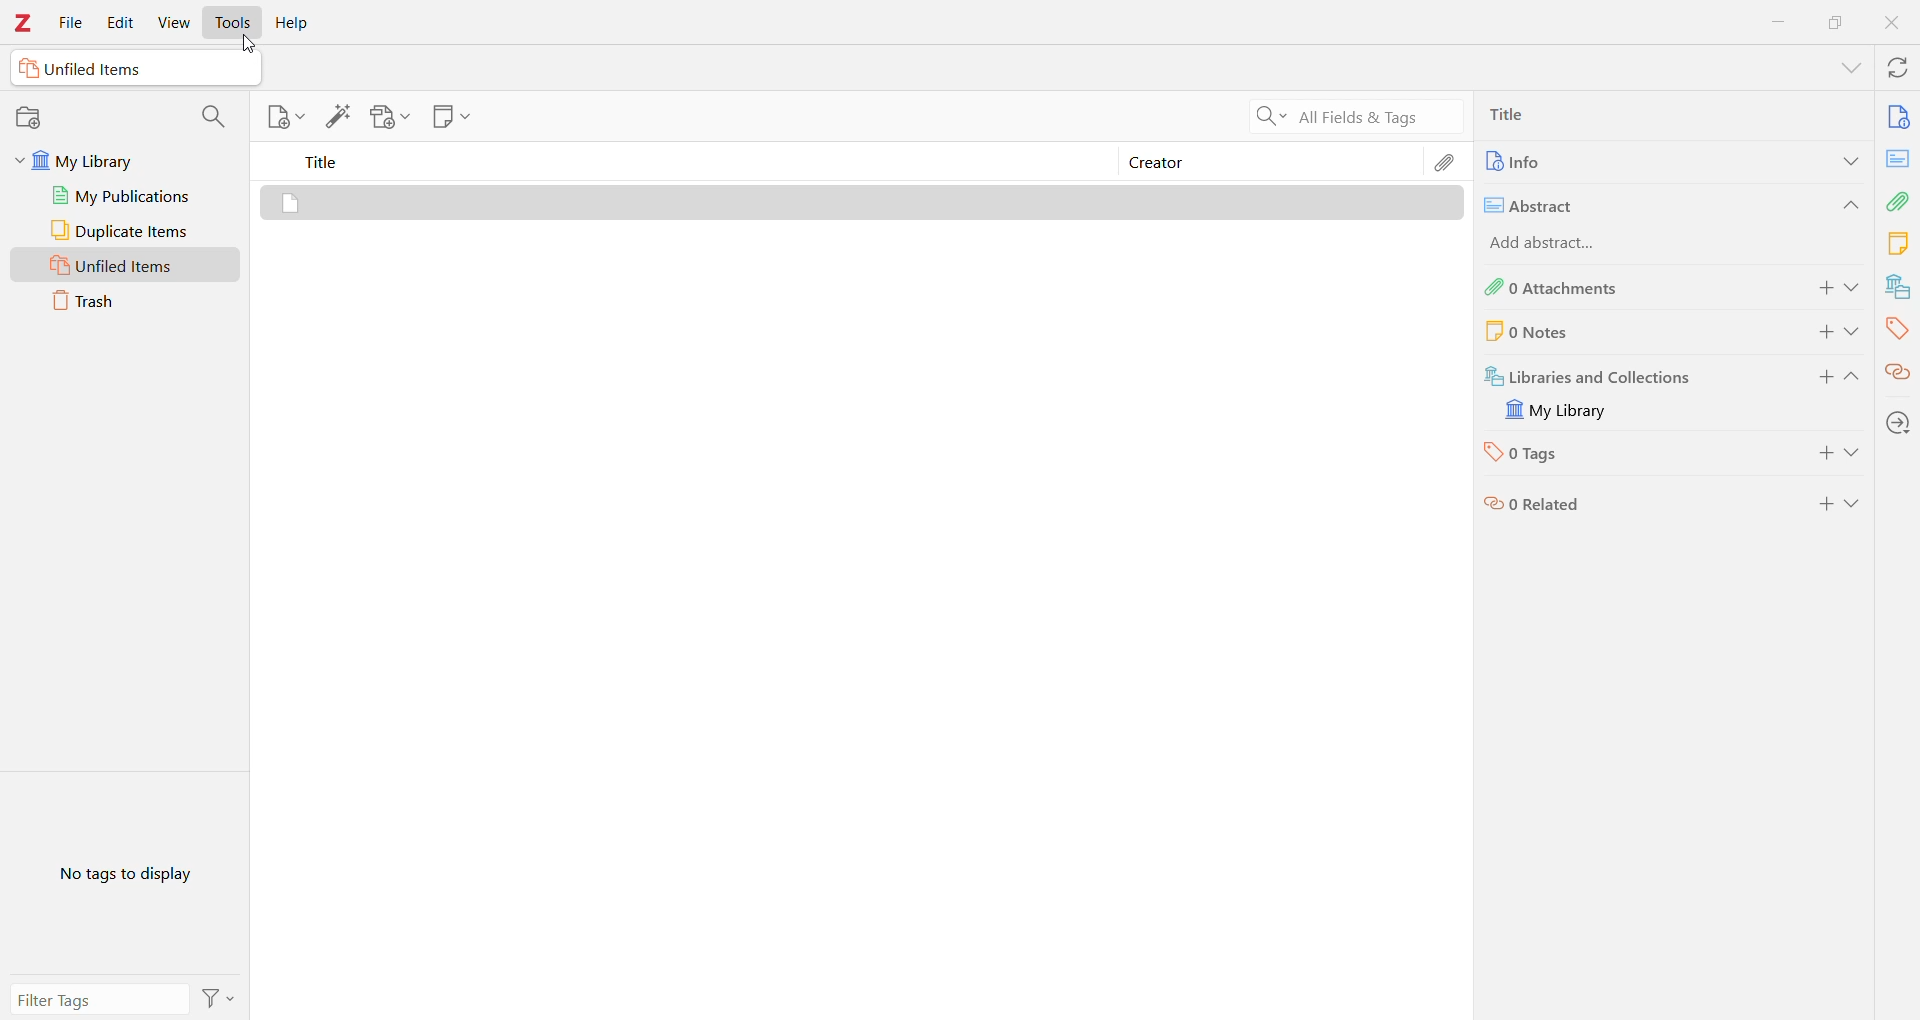  Describe the element at coordinates (1267, 165) in the screenshot. I see `Creator` at that location.